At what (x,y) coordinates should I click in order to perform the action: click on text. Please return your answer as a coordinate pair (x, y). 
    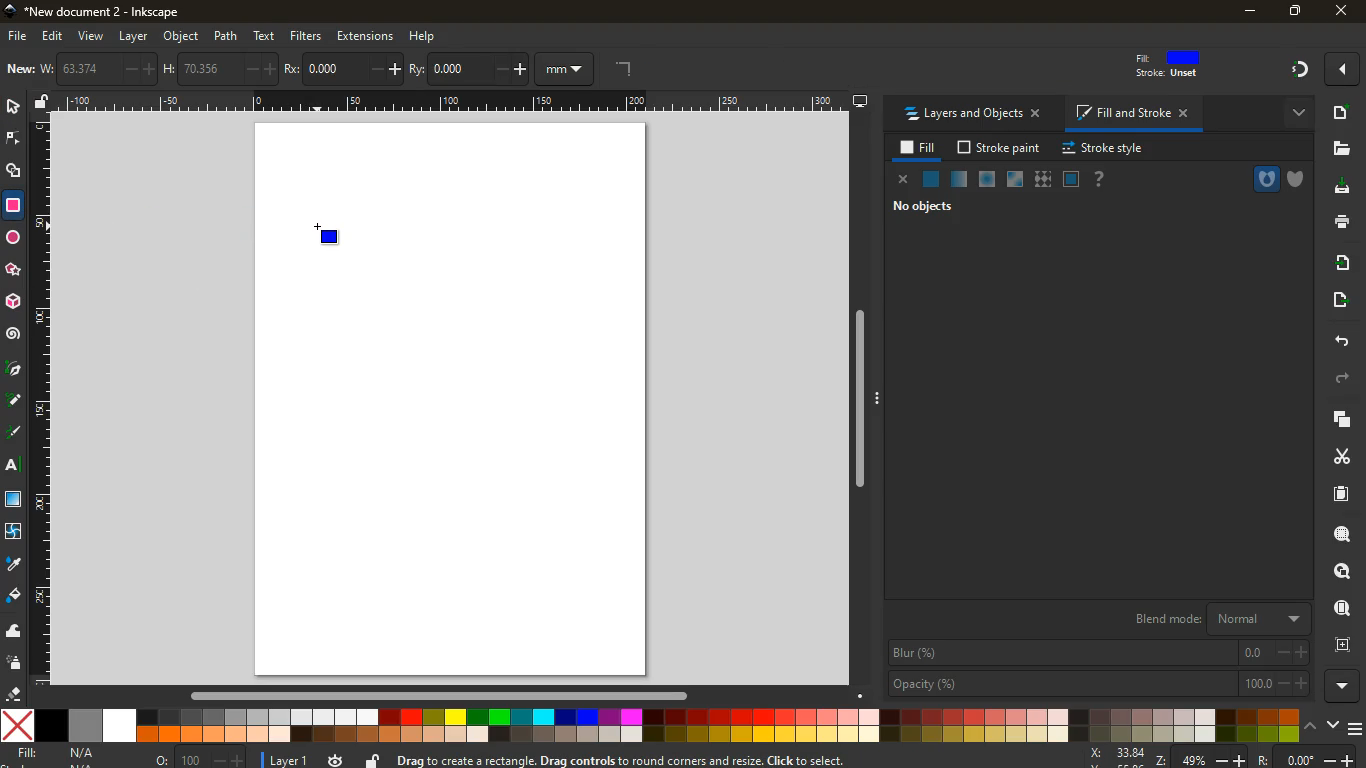
    Looking at the image, I should click on (265, 36).